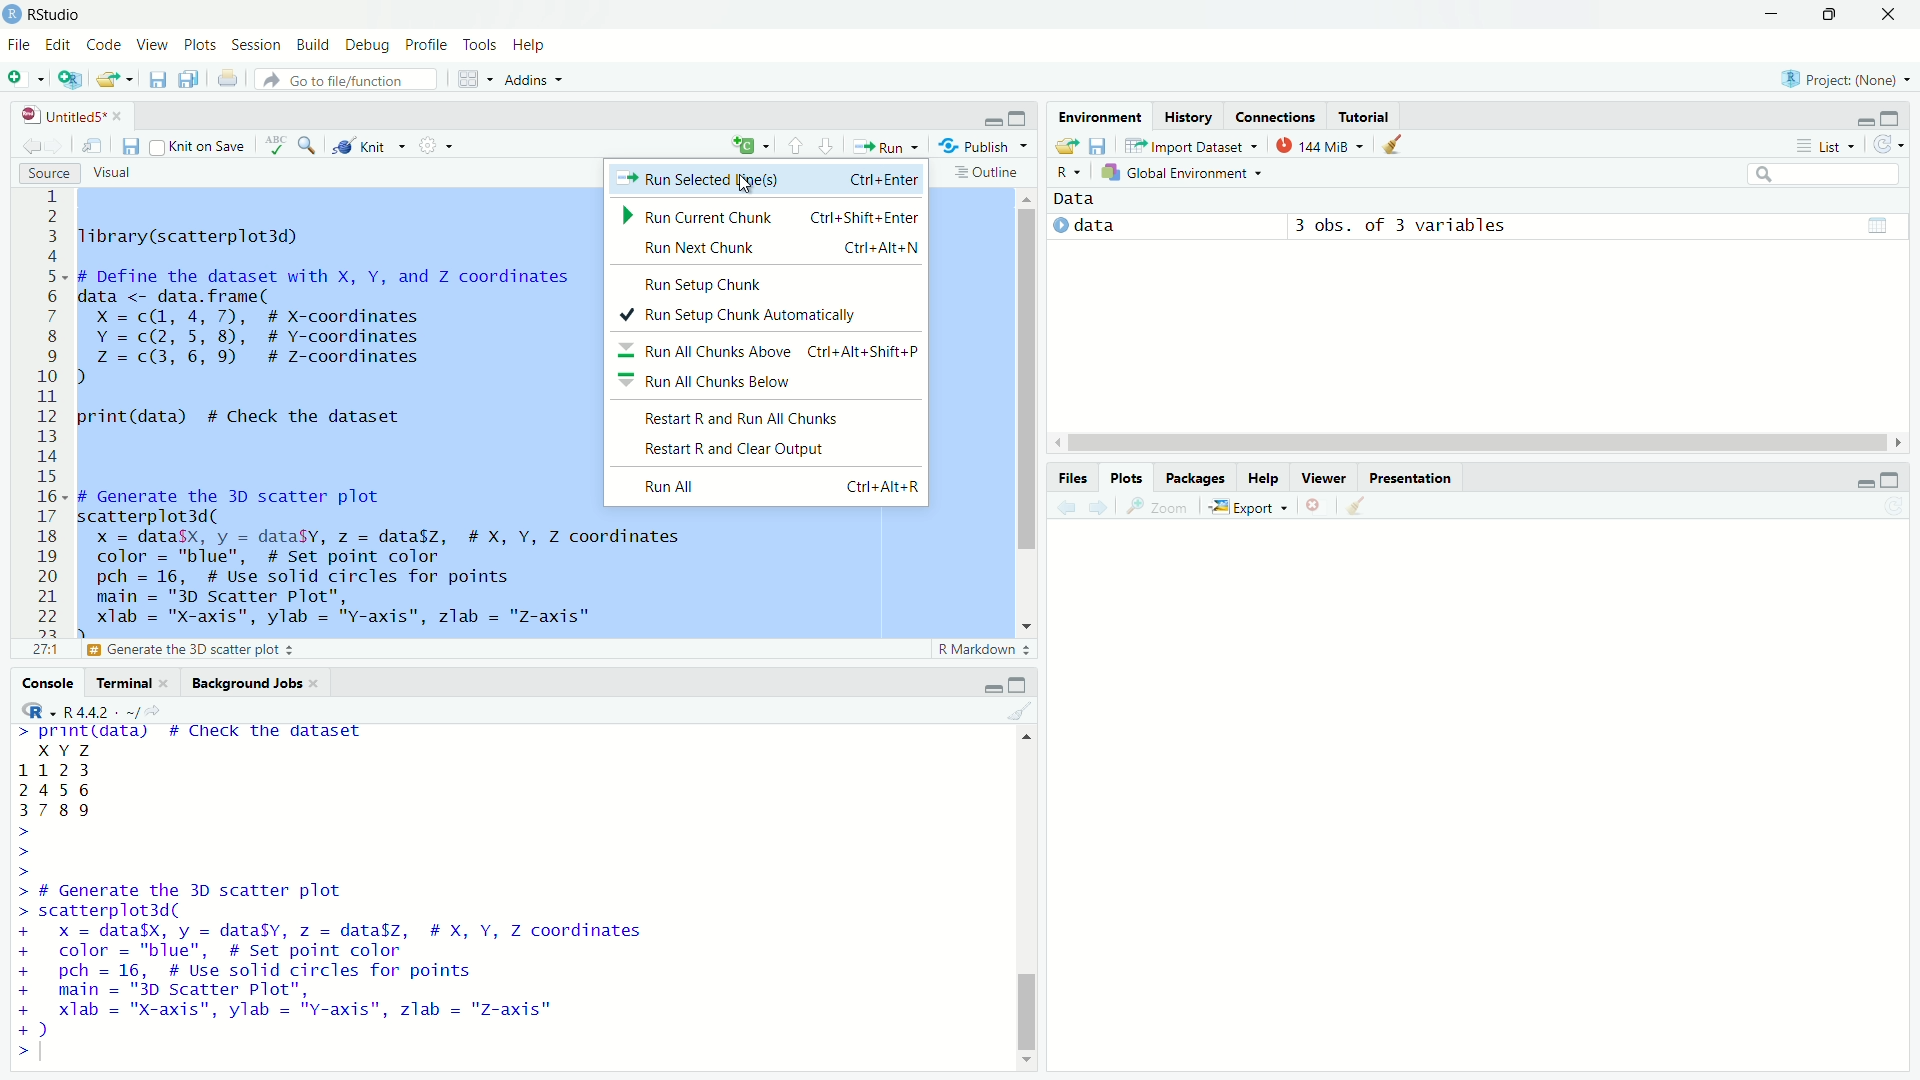 Image resolution: width=1920 pixels, height=1080 pixels. Describe the element at coordinates (62, 14) in the screenshot. I see `RStudio` at that location.